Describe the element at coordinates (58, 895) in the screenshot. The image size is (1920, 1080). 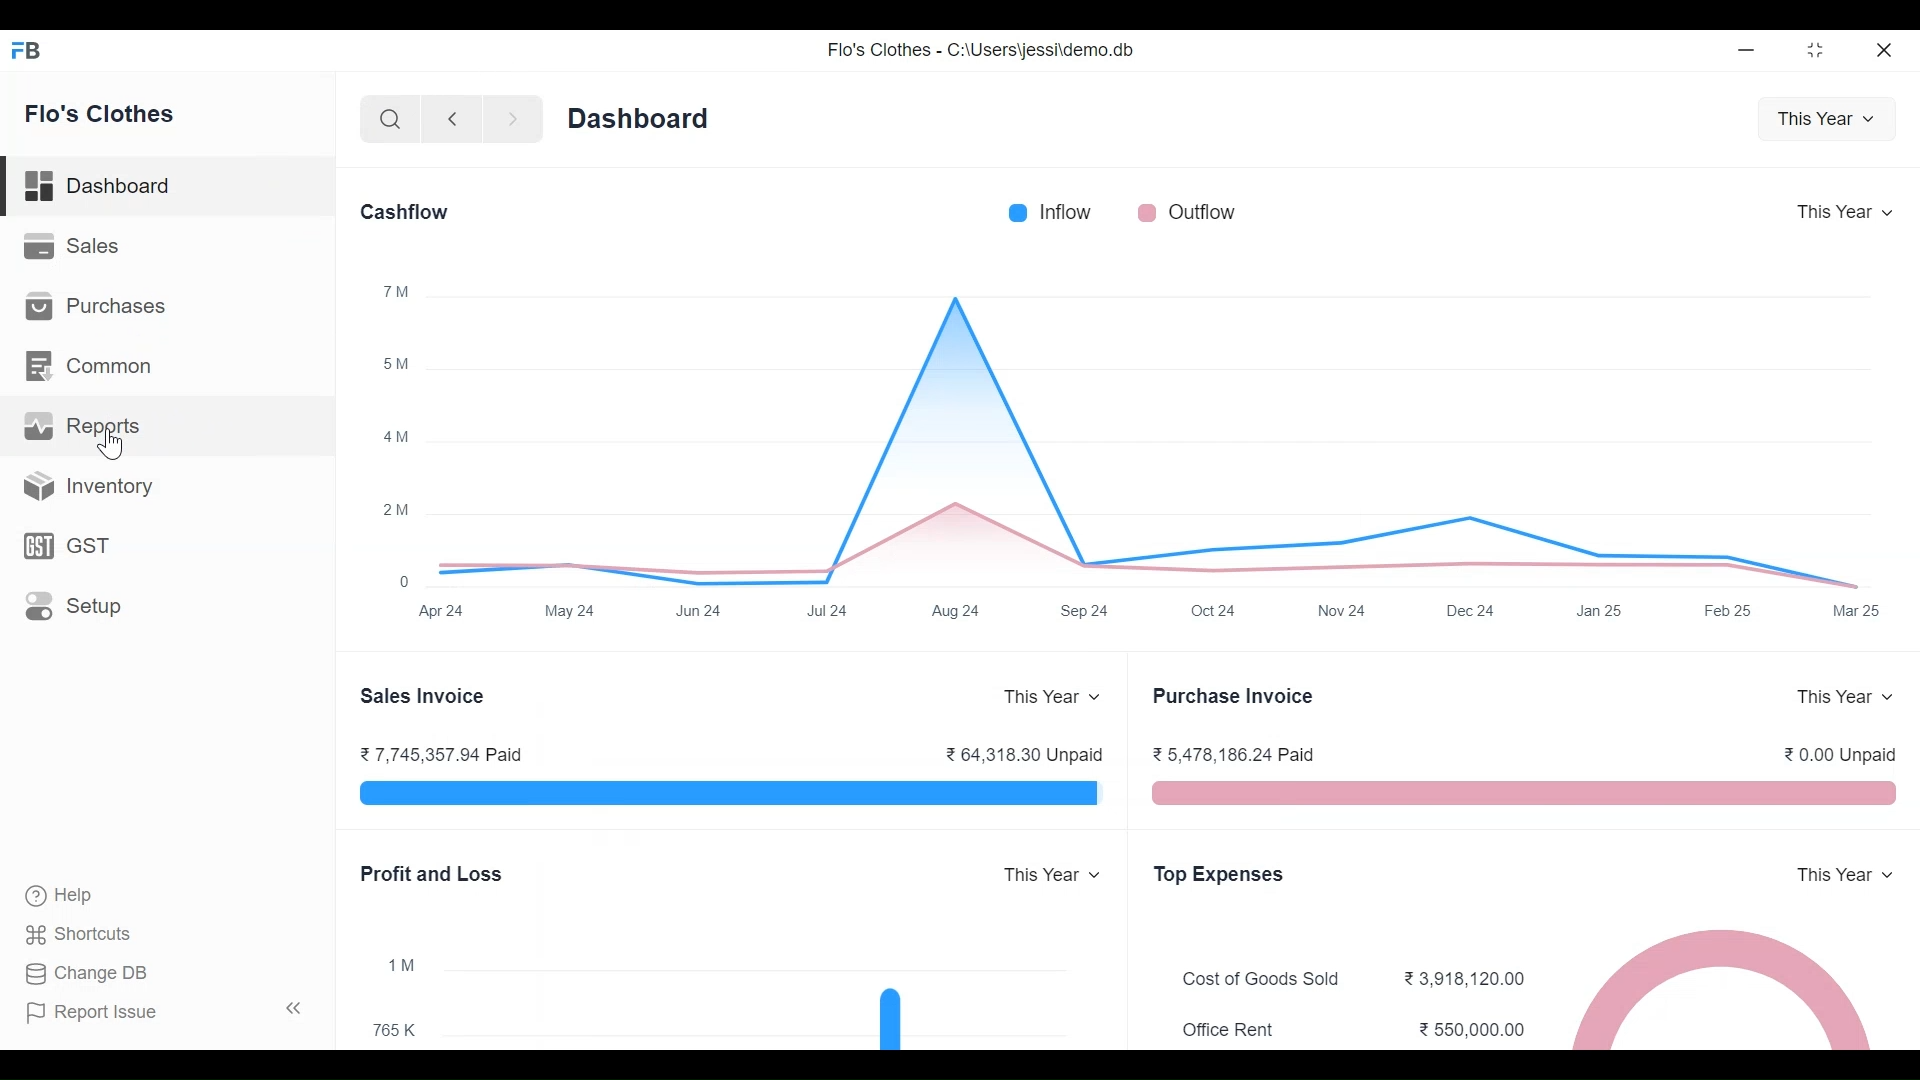
I see `help` at that location.